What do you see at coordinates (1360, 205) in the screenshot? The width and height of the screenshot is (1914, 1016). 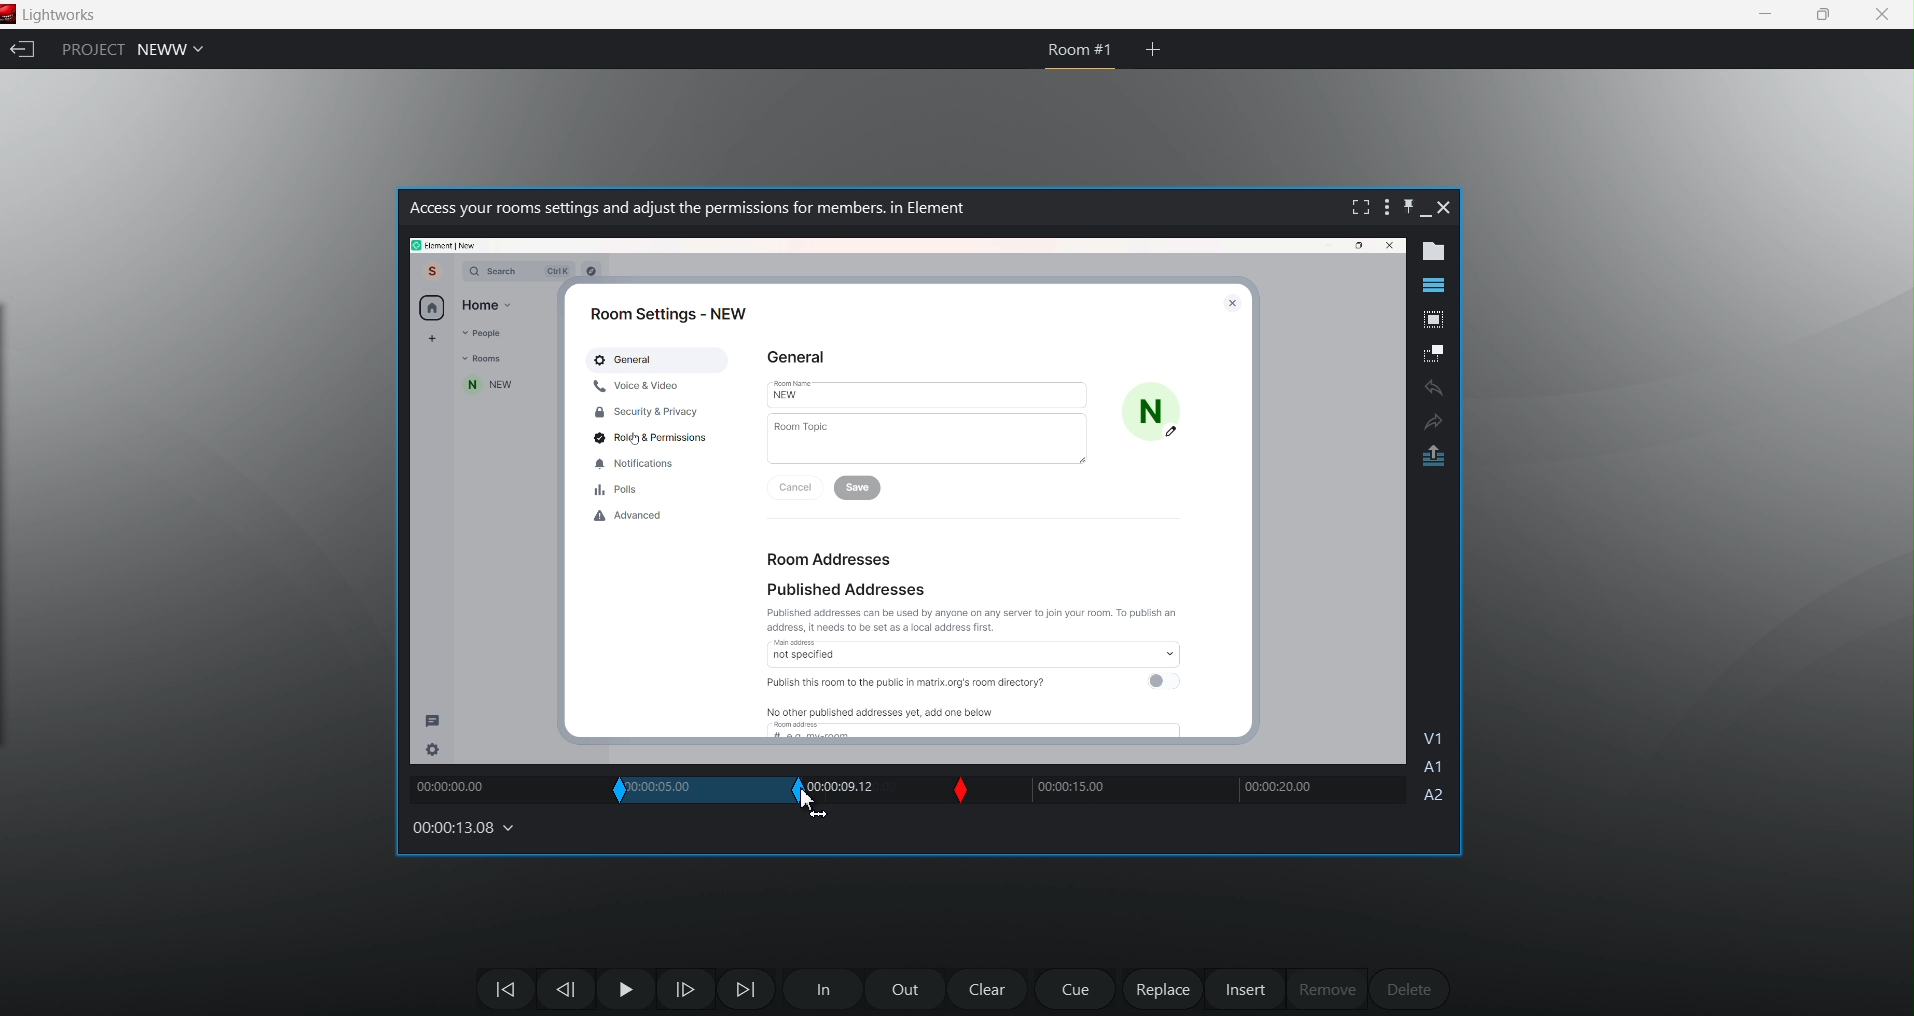 I see `fullscreen` at bounding box center [1360, 205].